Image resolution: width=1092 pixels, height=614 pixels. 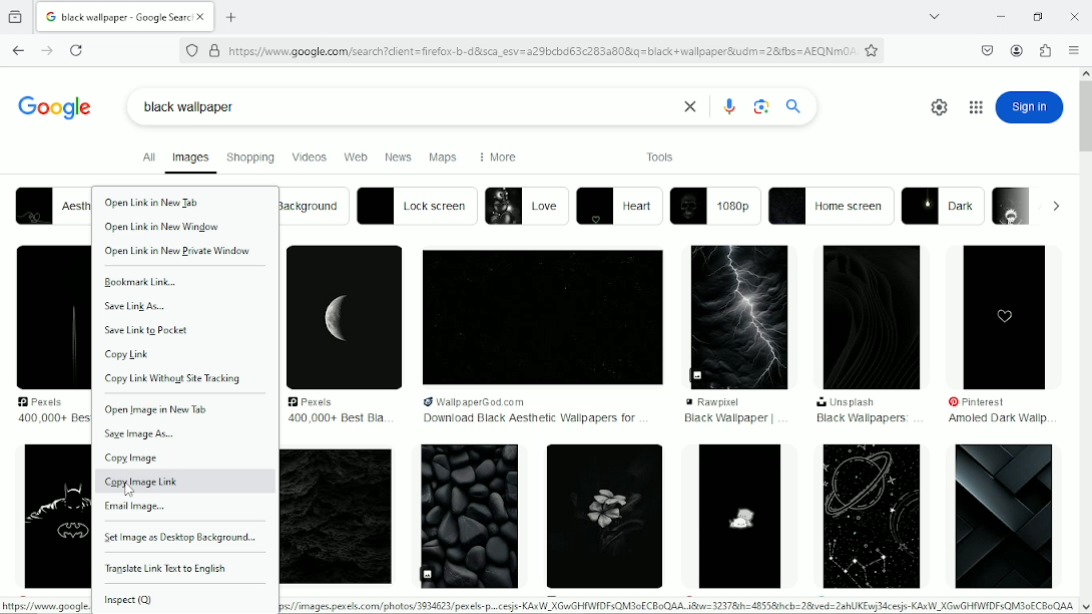 What do you see at coordinates (337, 518) in the screenshot?
I see `black wallpaper image` at bounding box center [337, 518].